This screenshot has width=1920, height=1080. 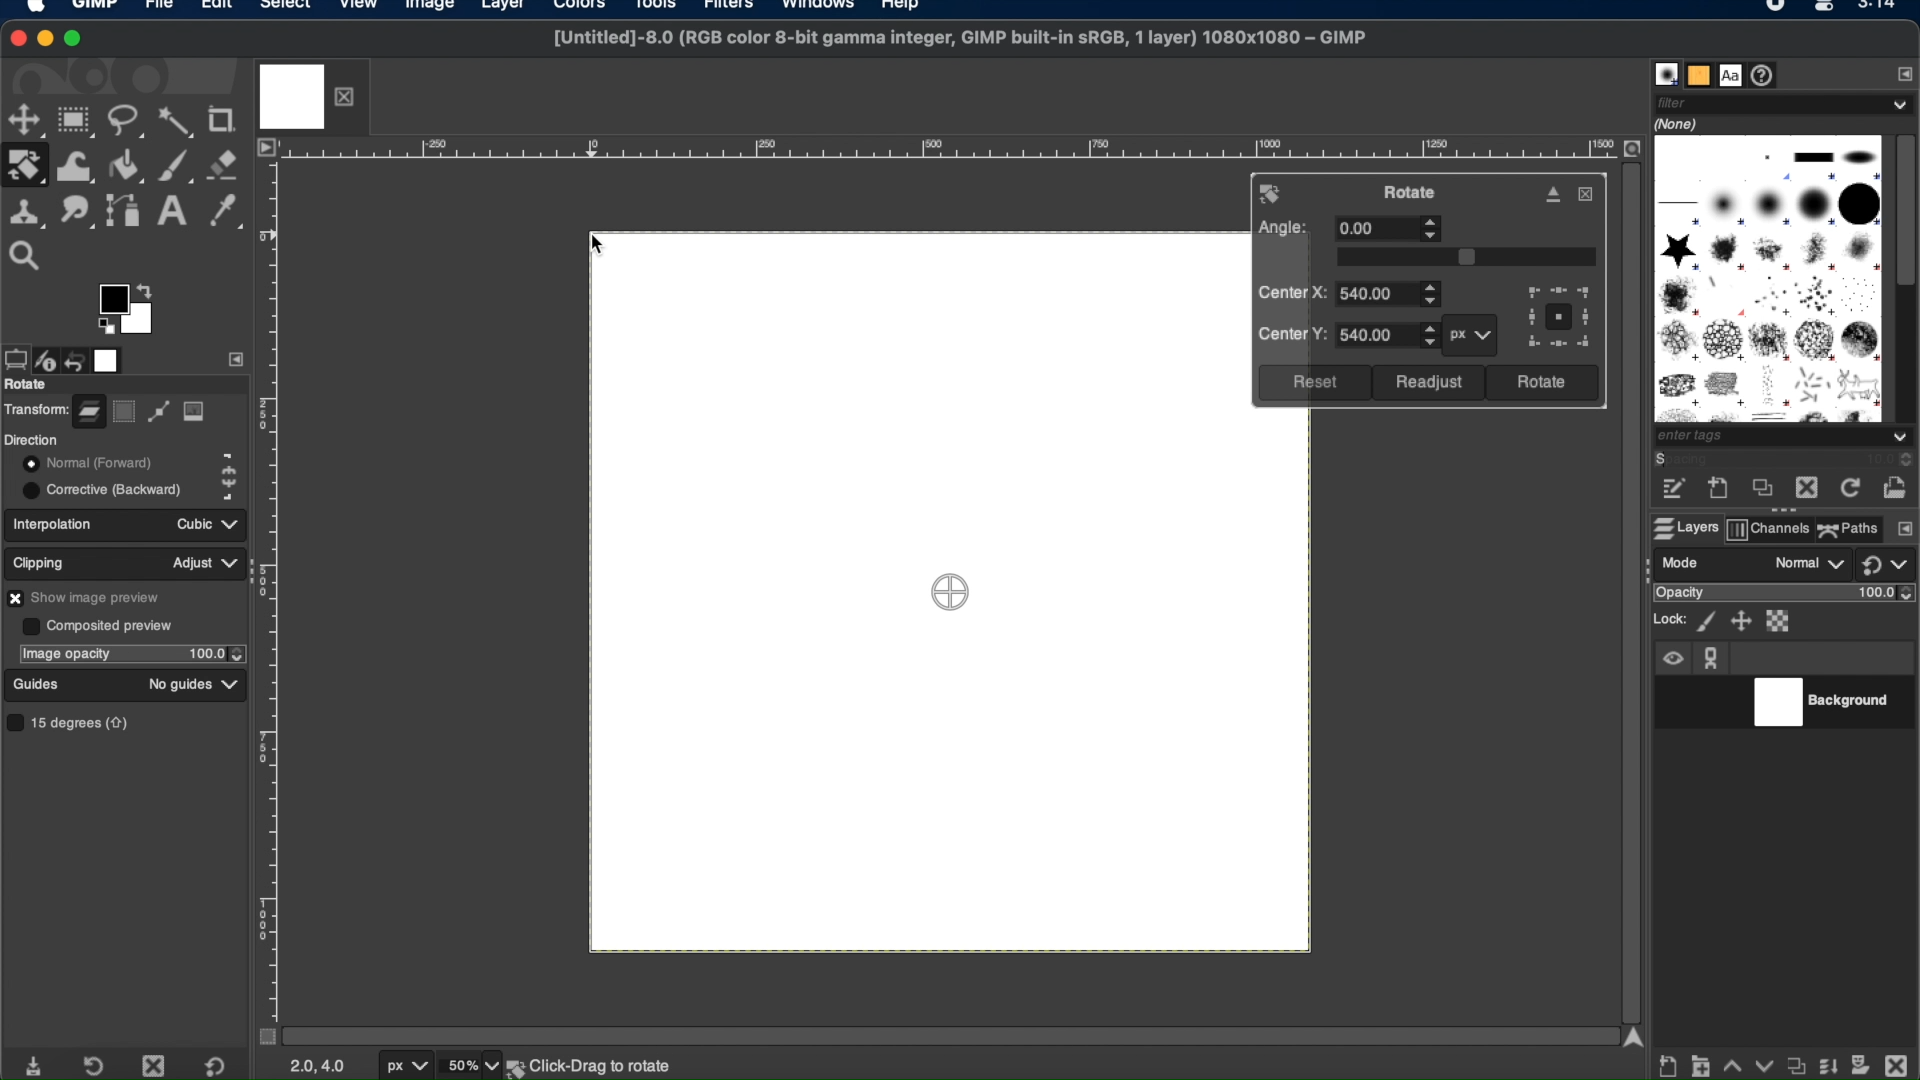 I want to click on add mask options, so click(x=1861, y=1063).